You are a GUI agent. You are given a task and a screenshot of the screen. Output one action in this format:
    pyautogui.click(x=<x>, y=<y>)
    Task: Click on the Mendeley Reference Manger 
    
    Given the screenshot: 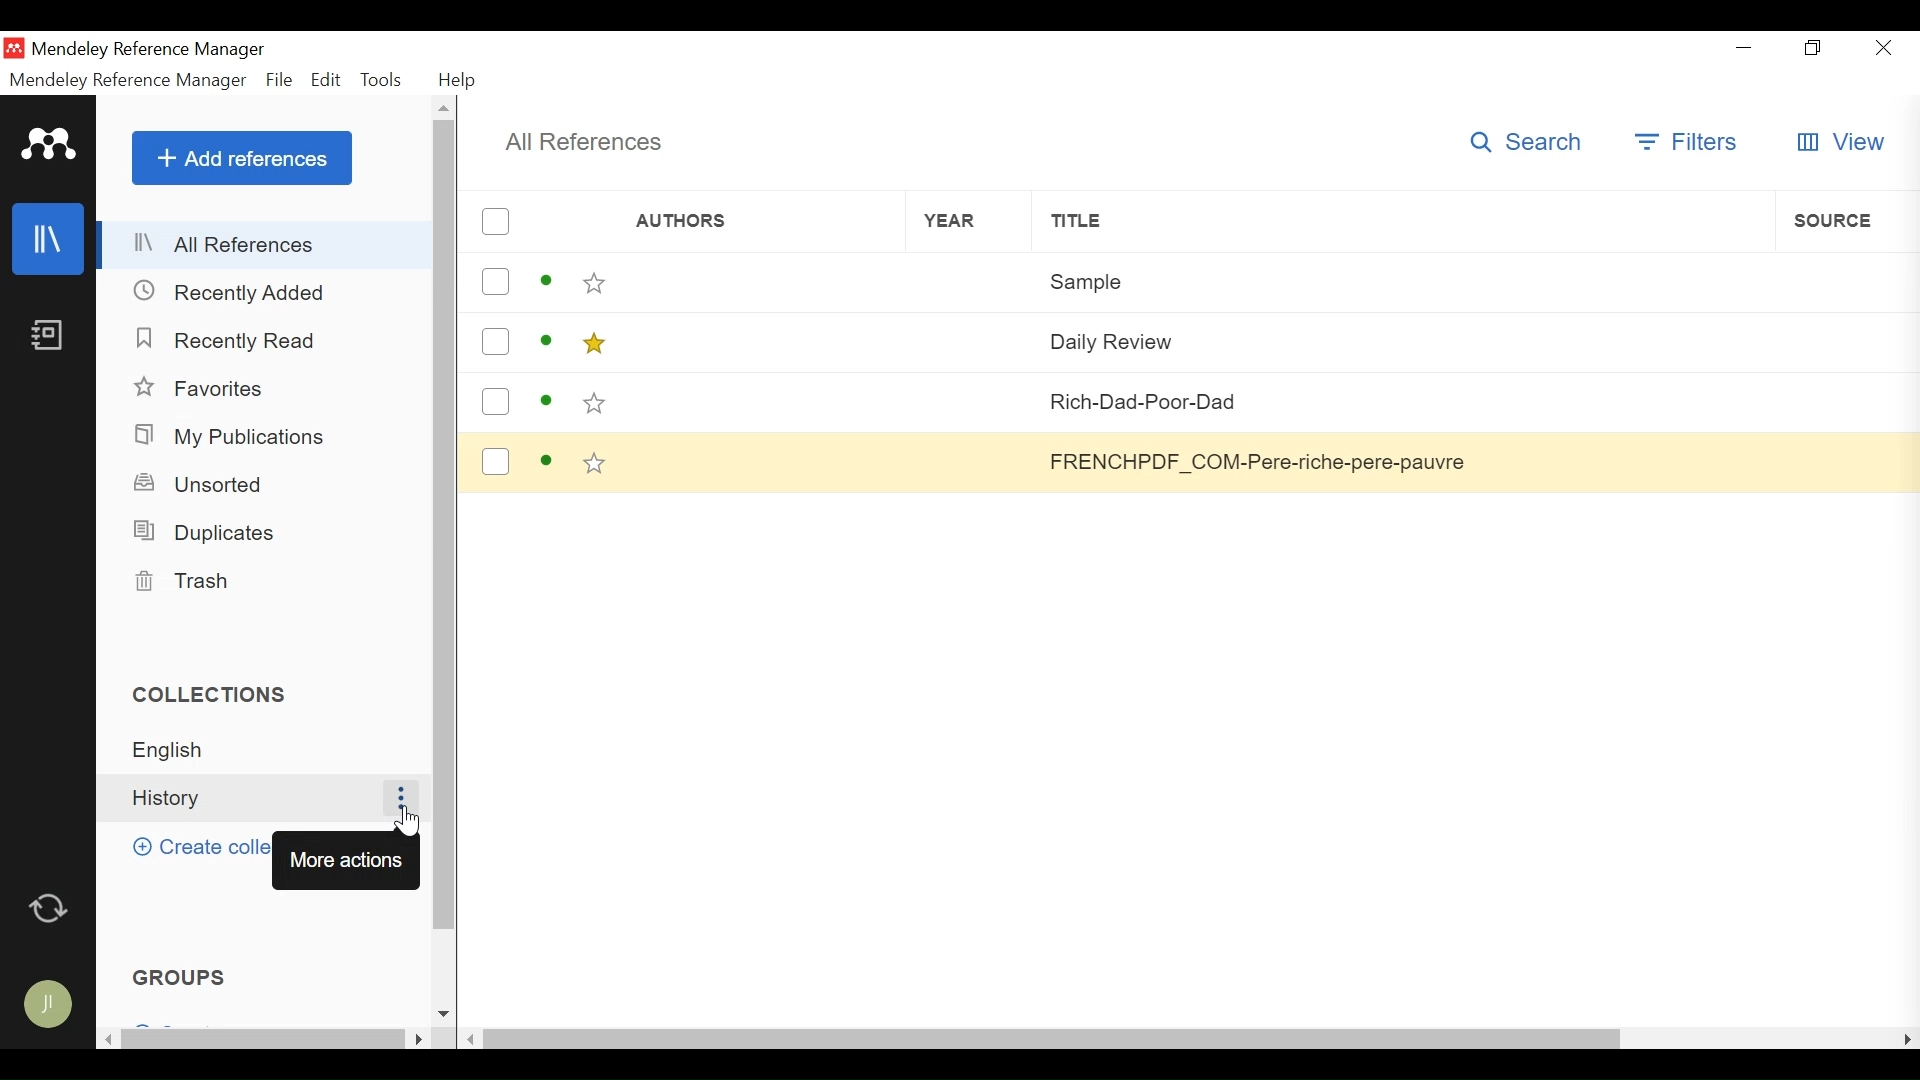 What is the action you would take?
    pyautogui.click(x=128, y=80)
    